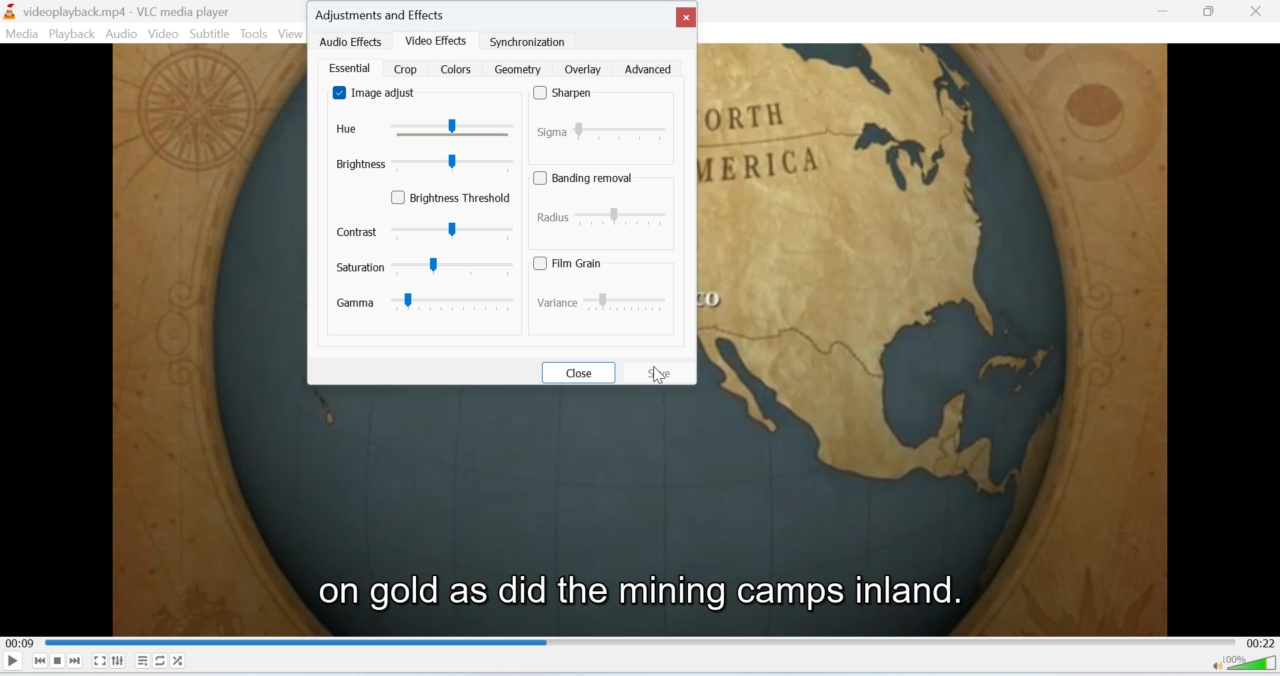 This screenshot has height=676, width=1280. I want to click on audio effects, so click(354, 43).